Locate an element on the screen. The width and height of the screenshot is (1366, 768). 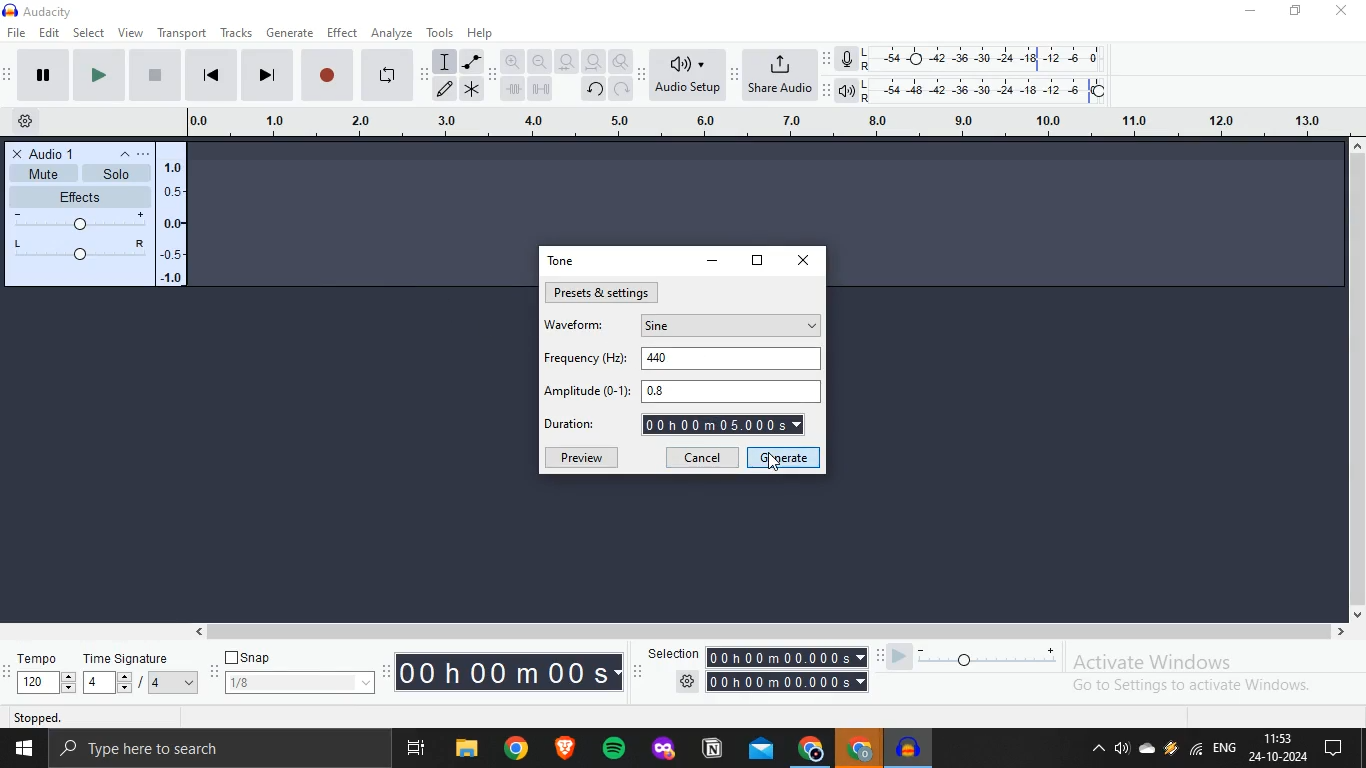
Effect is located at coordinates (345, 31).